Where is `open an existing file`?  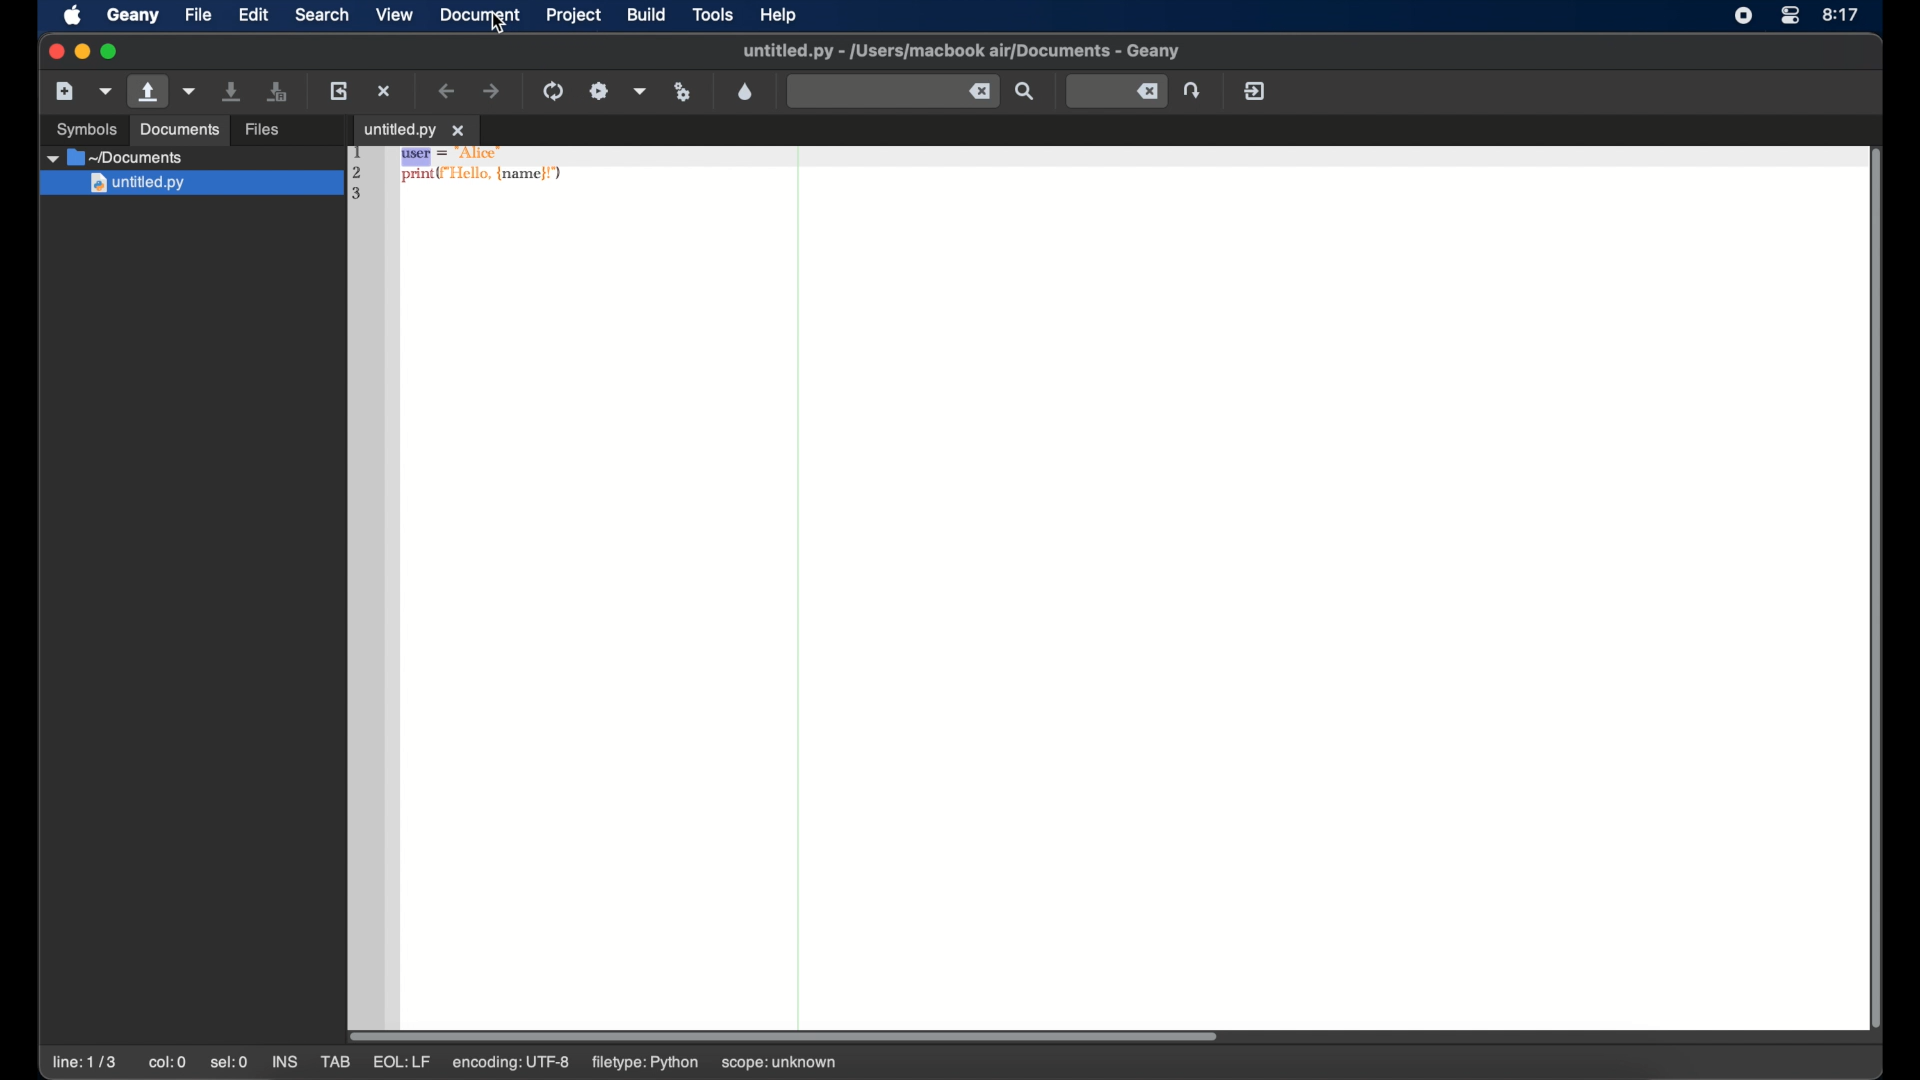 open an existing file is located at coordinates (148, 92).